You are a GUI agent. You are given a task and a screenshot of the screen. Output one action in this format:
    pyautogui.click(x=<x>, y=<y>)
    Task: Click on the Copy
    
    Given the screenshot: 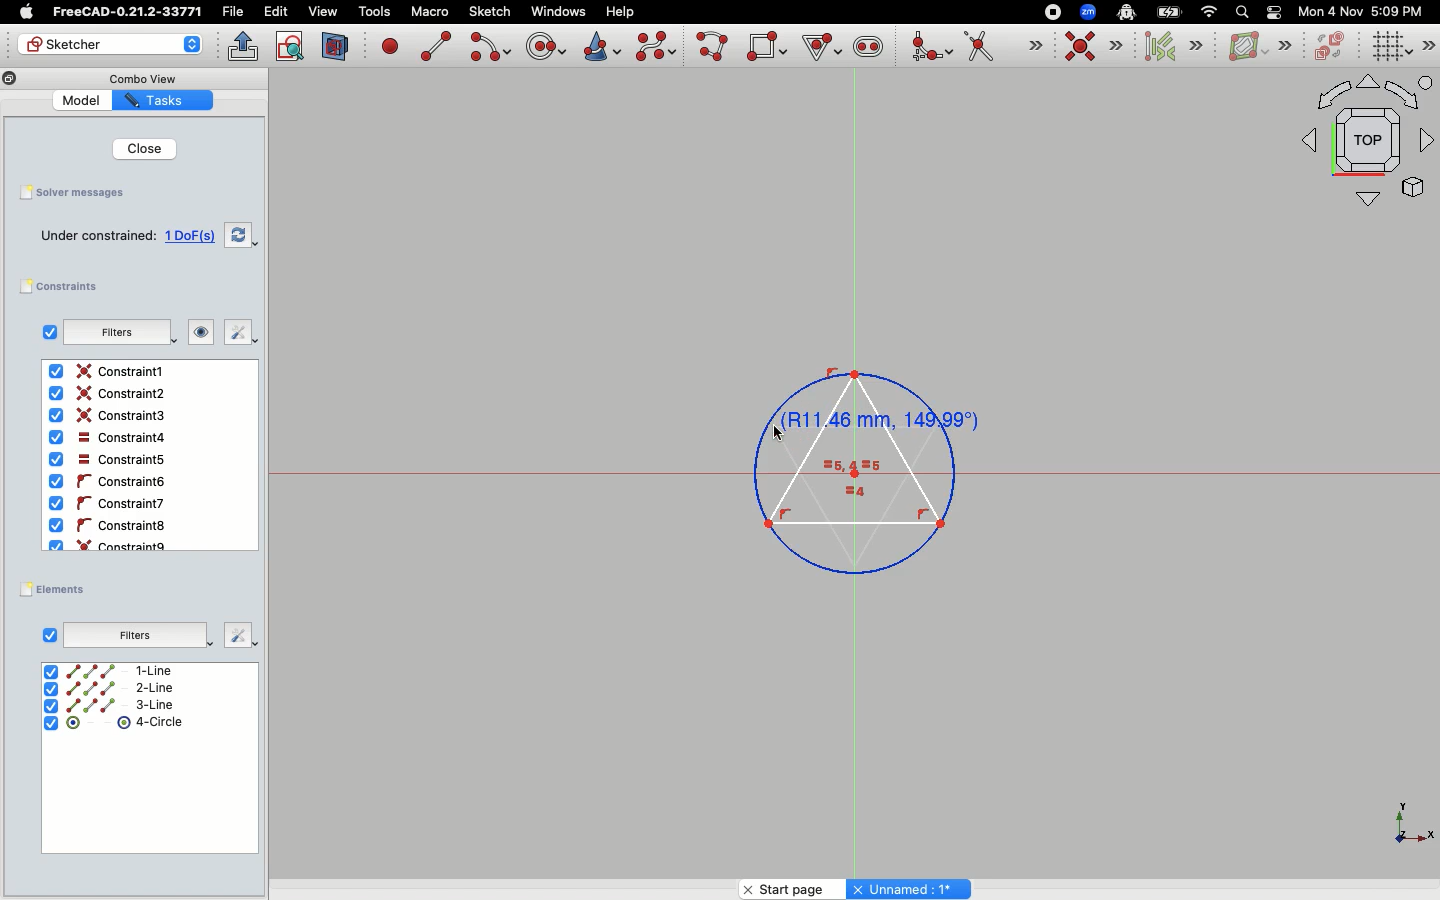 What is the action you would take?
    pyautogui.click(x=10, y=81)
    